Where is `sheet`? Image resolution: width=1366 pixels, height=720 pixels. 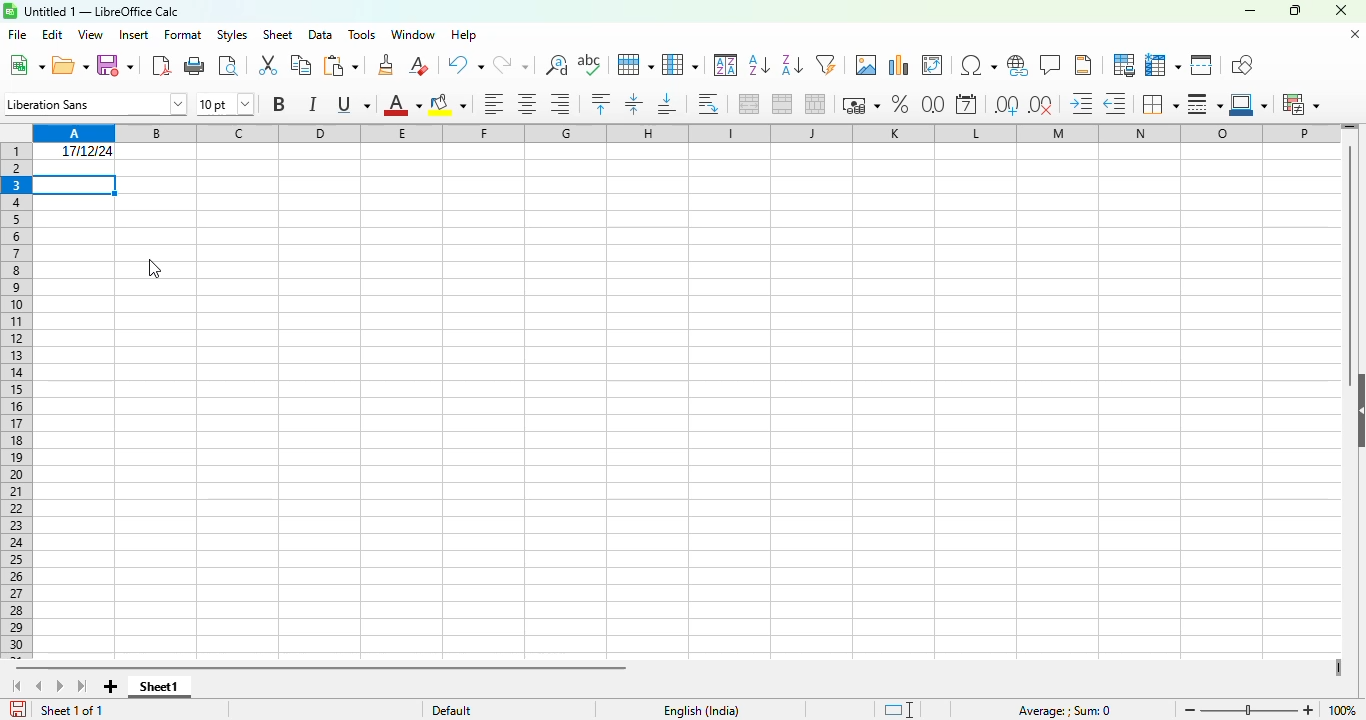
sheet is located at coordinates (278, 35).